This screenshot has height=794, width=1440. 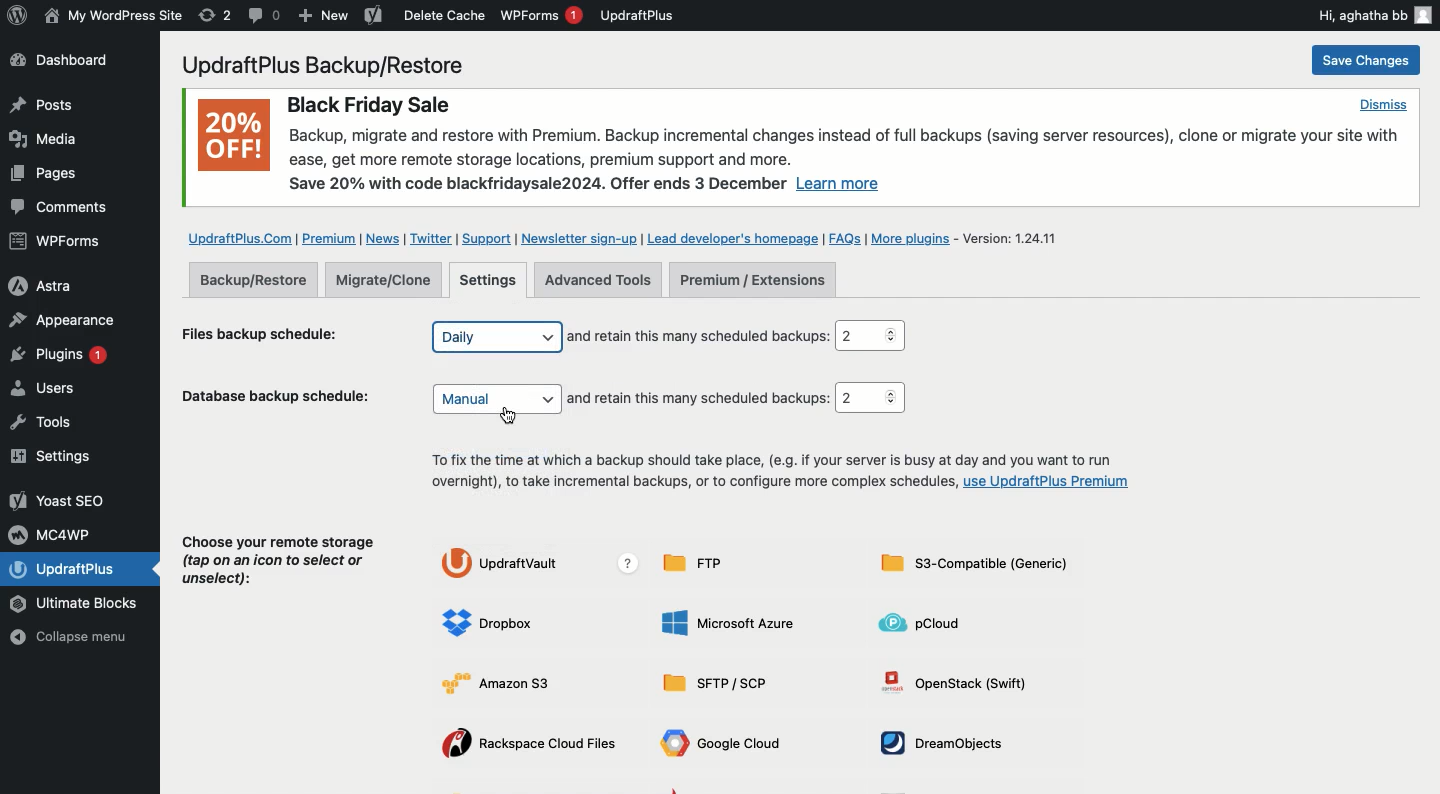 I want to click on Twitter, so click(x=431, y=239).